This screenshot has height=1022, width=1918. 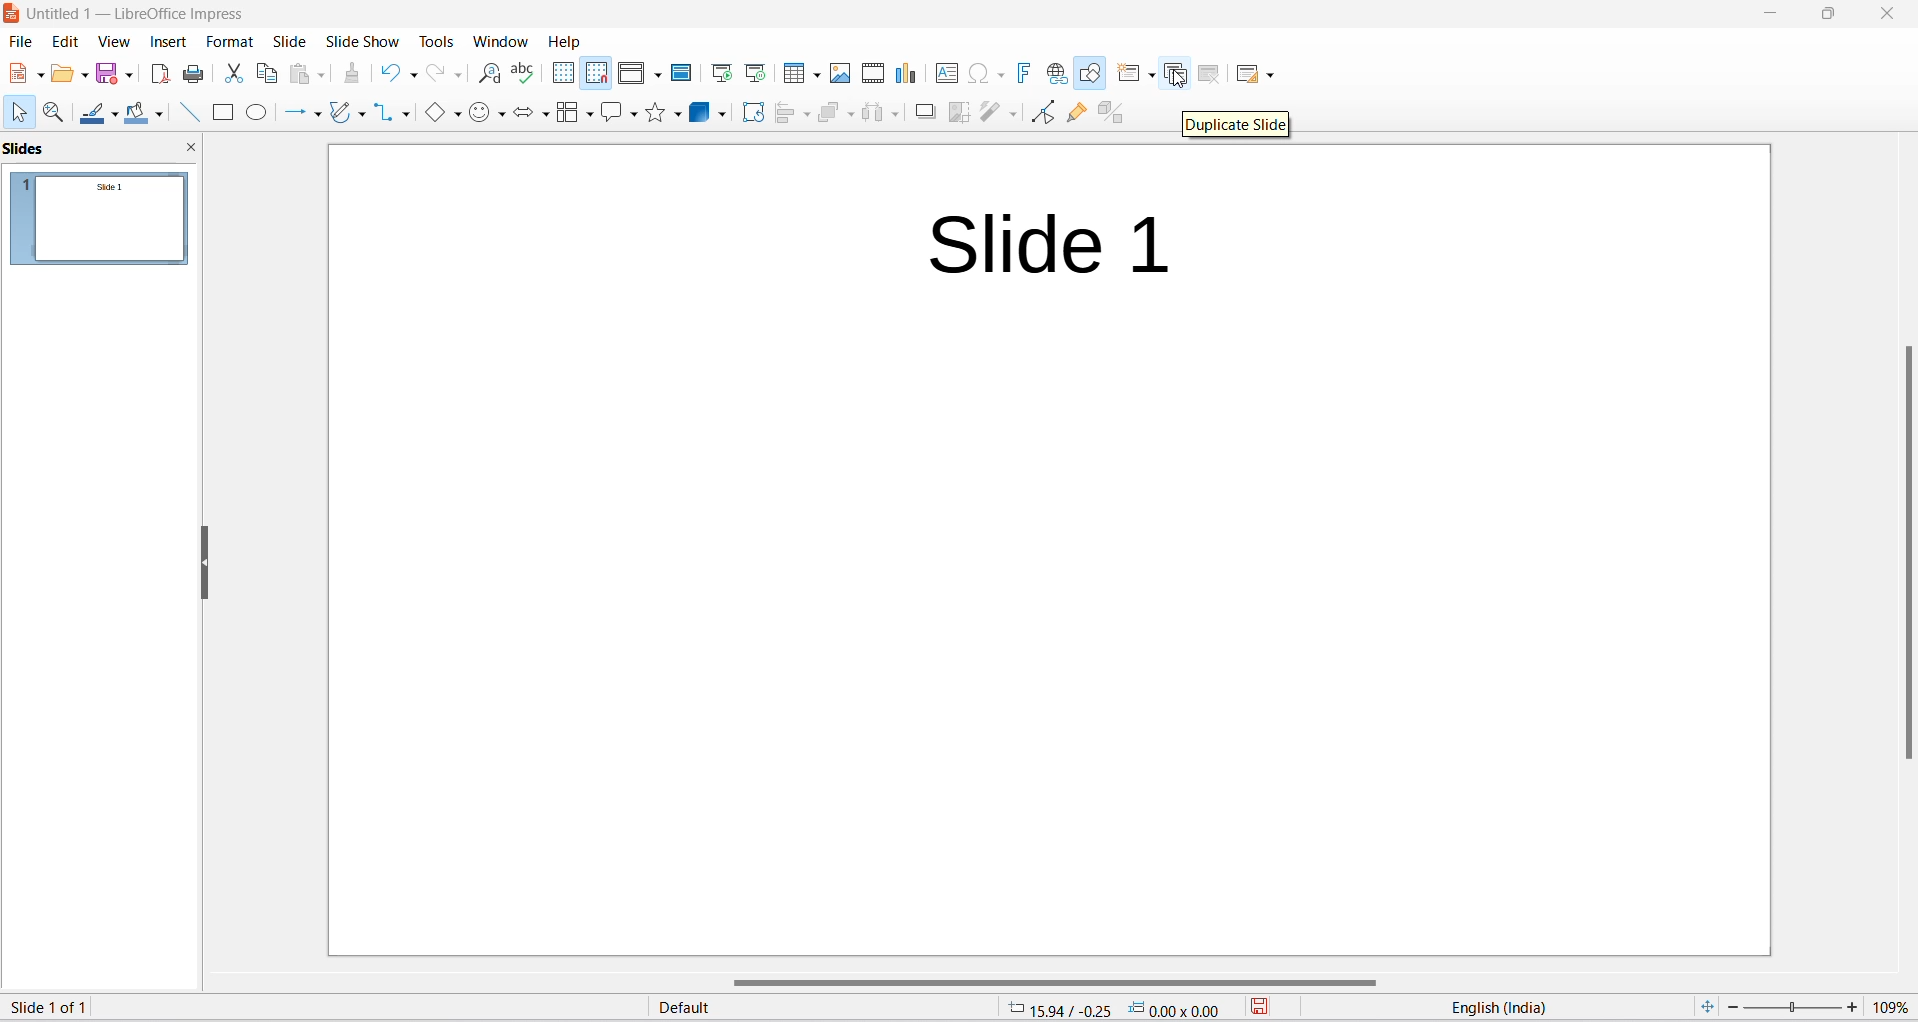 I want to click on export as pdf, so click(x=161, y=74).